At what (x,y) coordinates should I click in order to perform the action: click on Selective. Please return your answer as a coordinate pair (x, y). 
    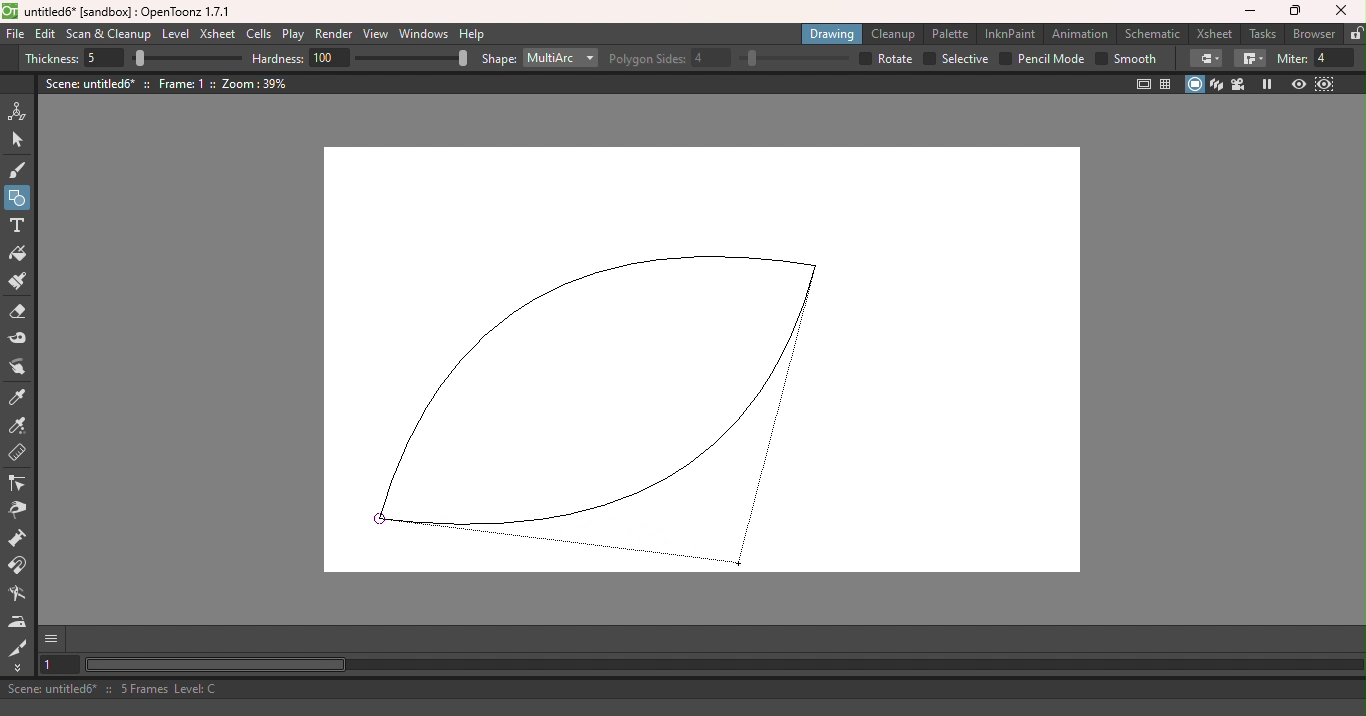
    Looking at the image, I should click on (957, 58).